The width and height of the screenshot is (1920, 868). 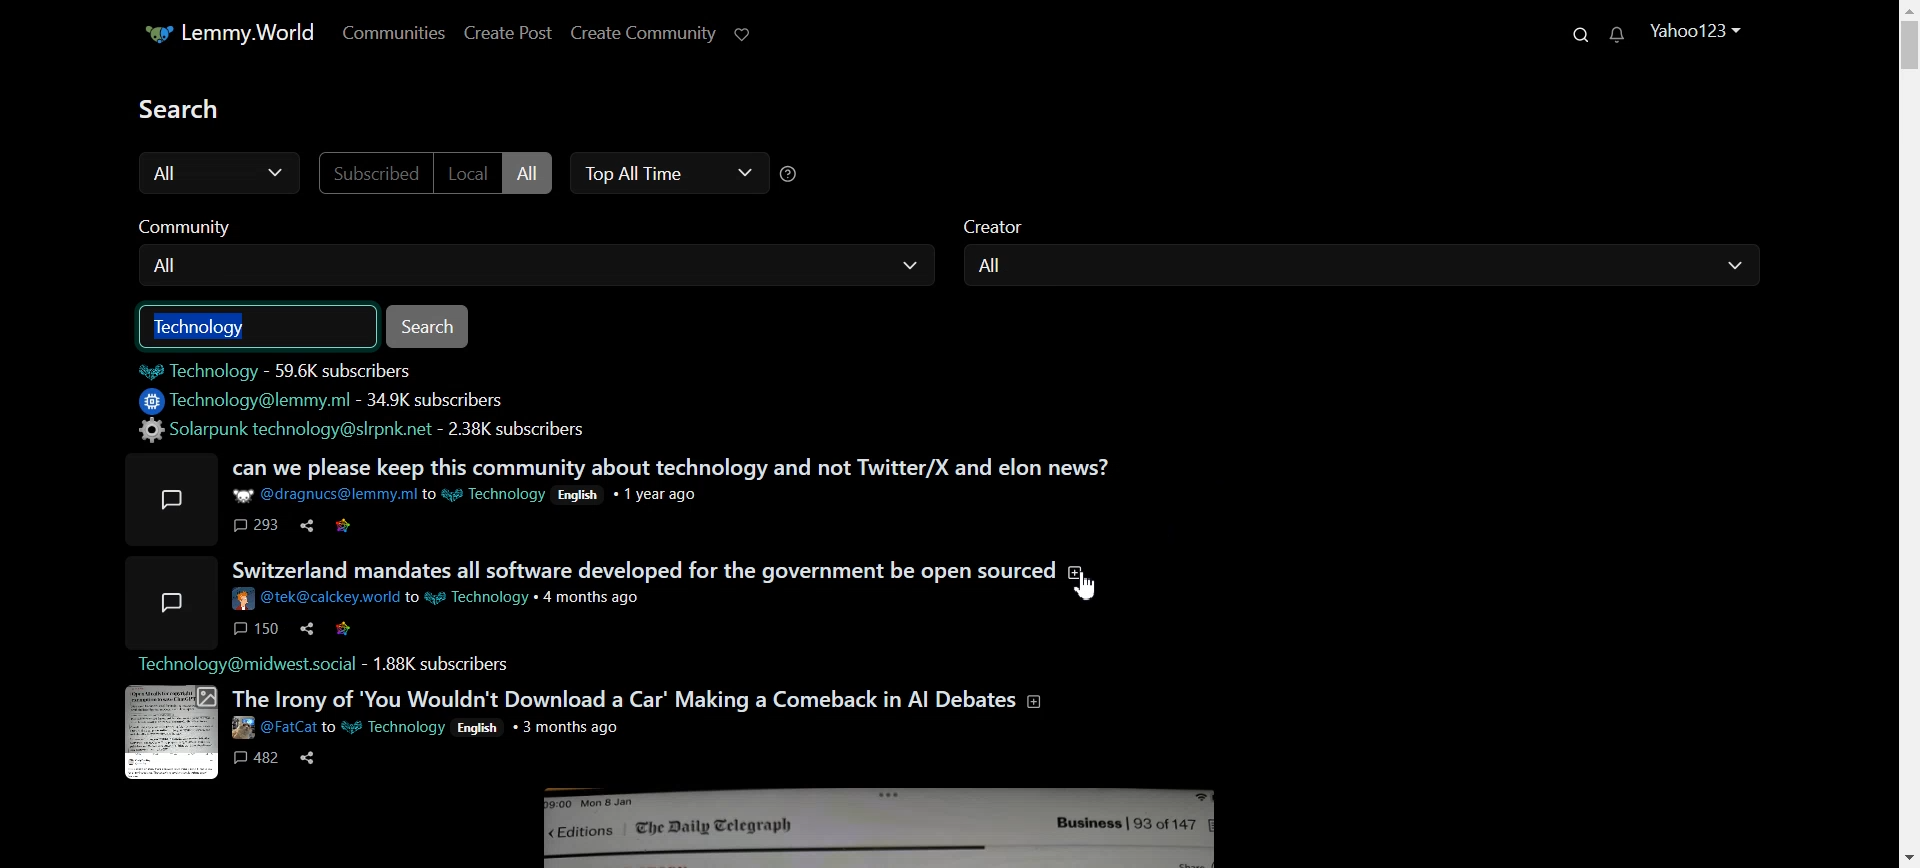 What do you see at coordinates (438, 599) in the screenshot?
I see `Post details` at bounding box center [438, 599].